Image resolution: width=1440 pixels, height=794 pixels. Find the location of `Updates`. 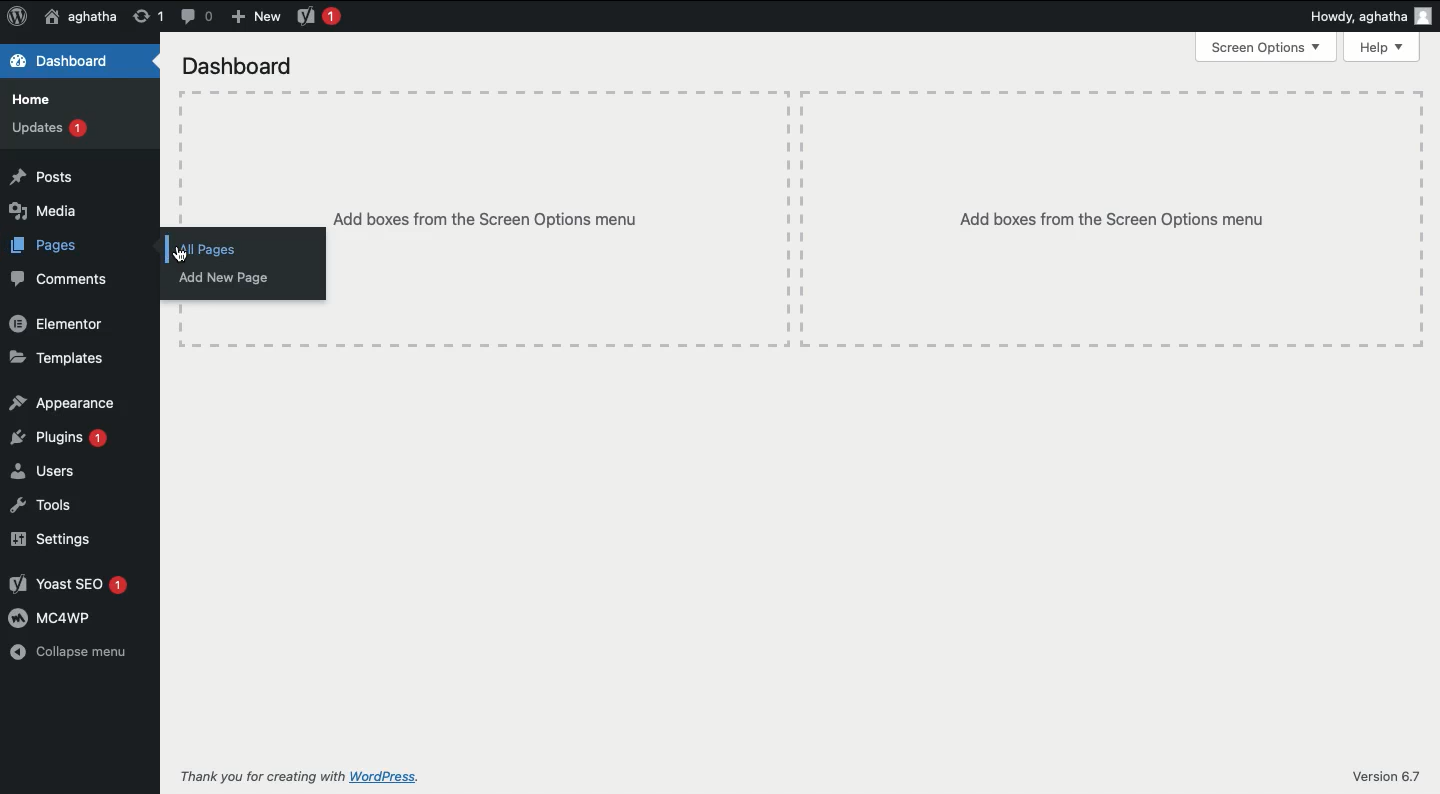

Updates is located at coordinates (49, 129).